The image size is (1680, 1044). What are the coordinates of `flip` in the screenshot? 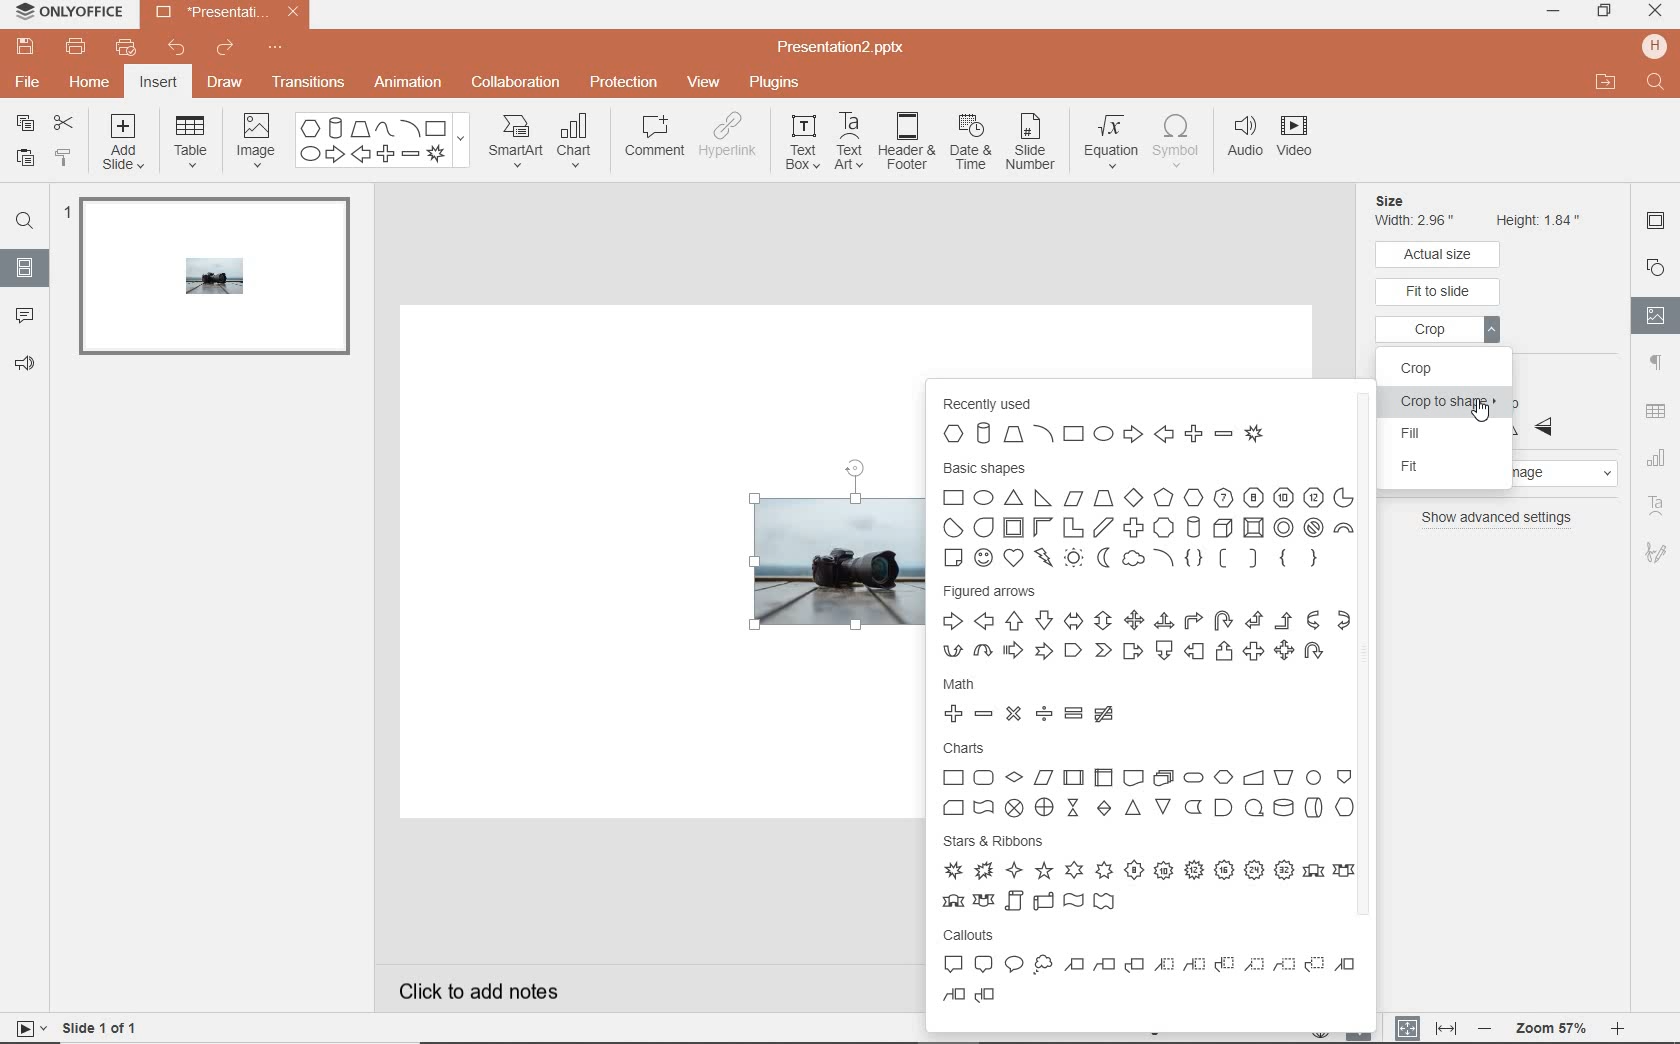 It's located at (1549, 413).